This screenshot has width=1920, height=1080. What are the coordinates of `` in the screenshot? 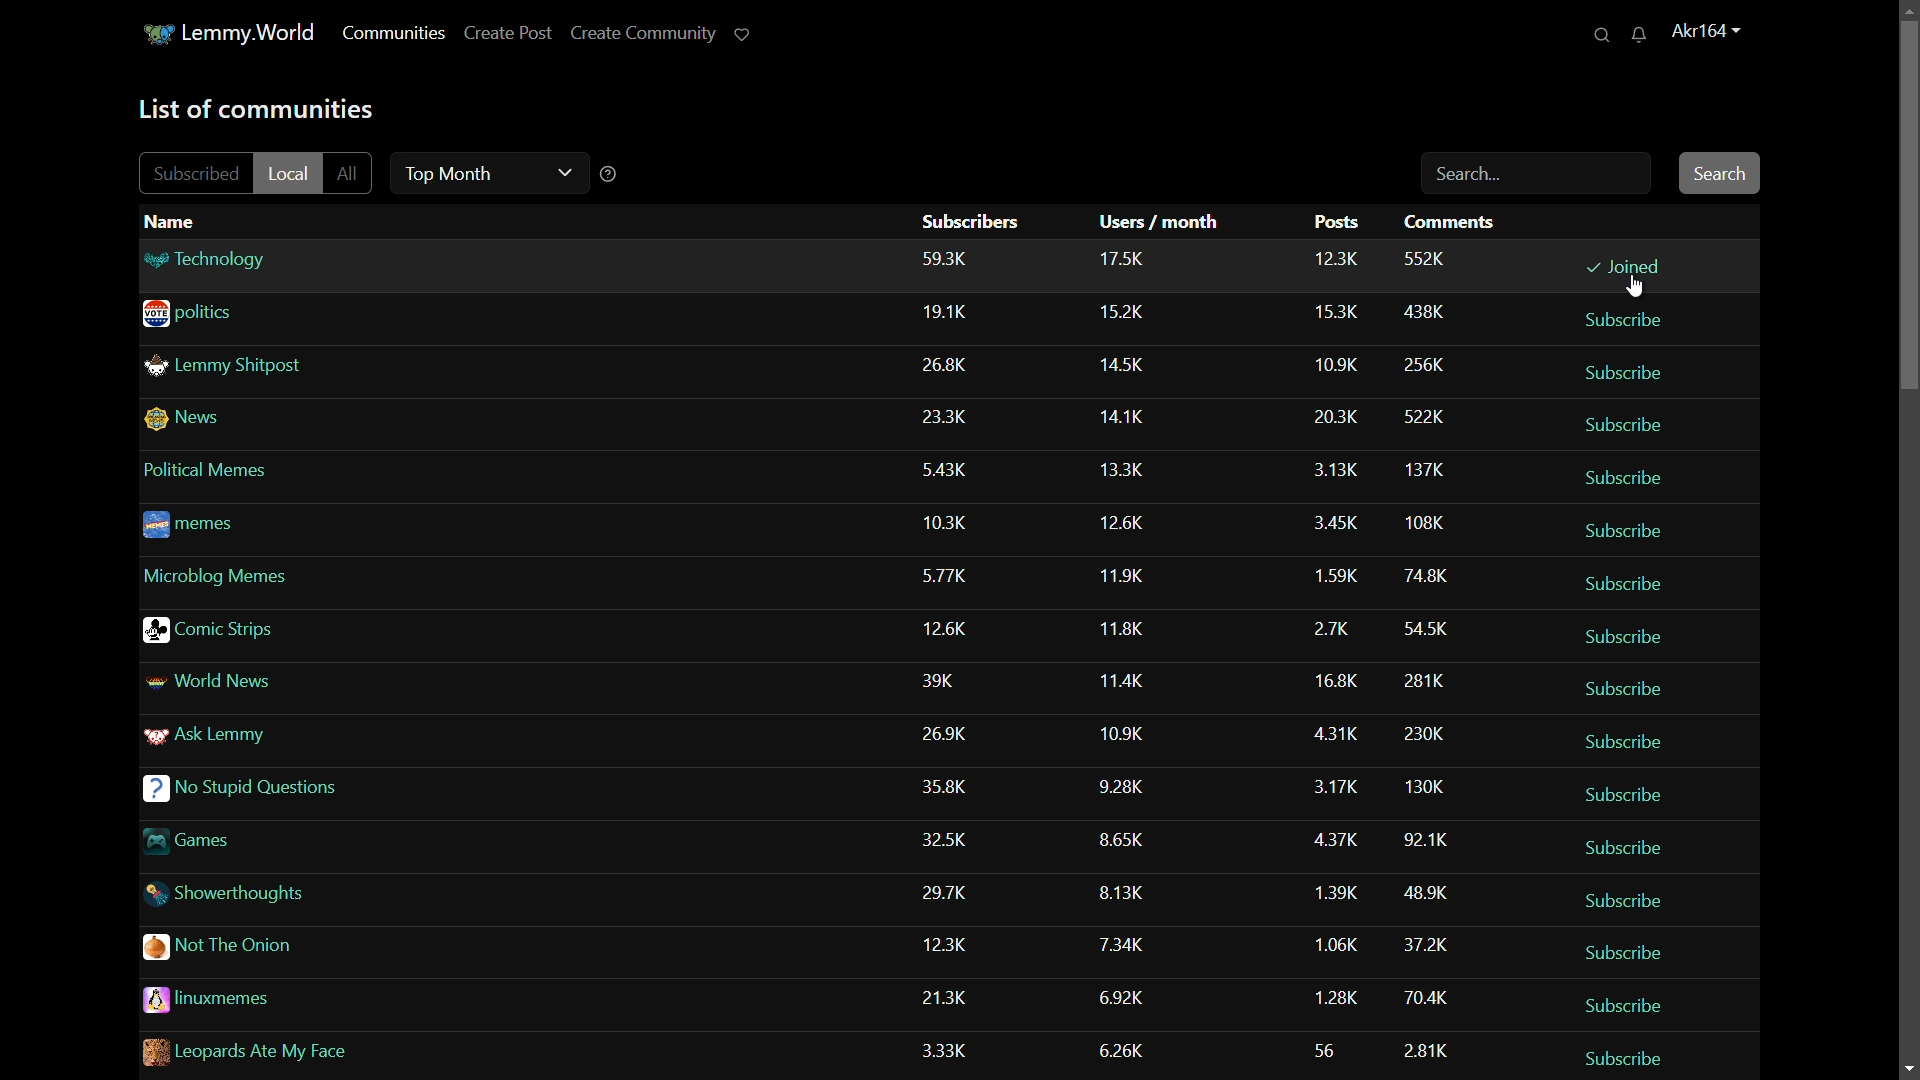 It's located at (1124, 573).